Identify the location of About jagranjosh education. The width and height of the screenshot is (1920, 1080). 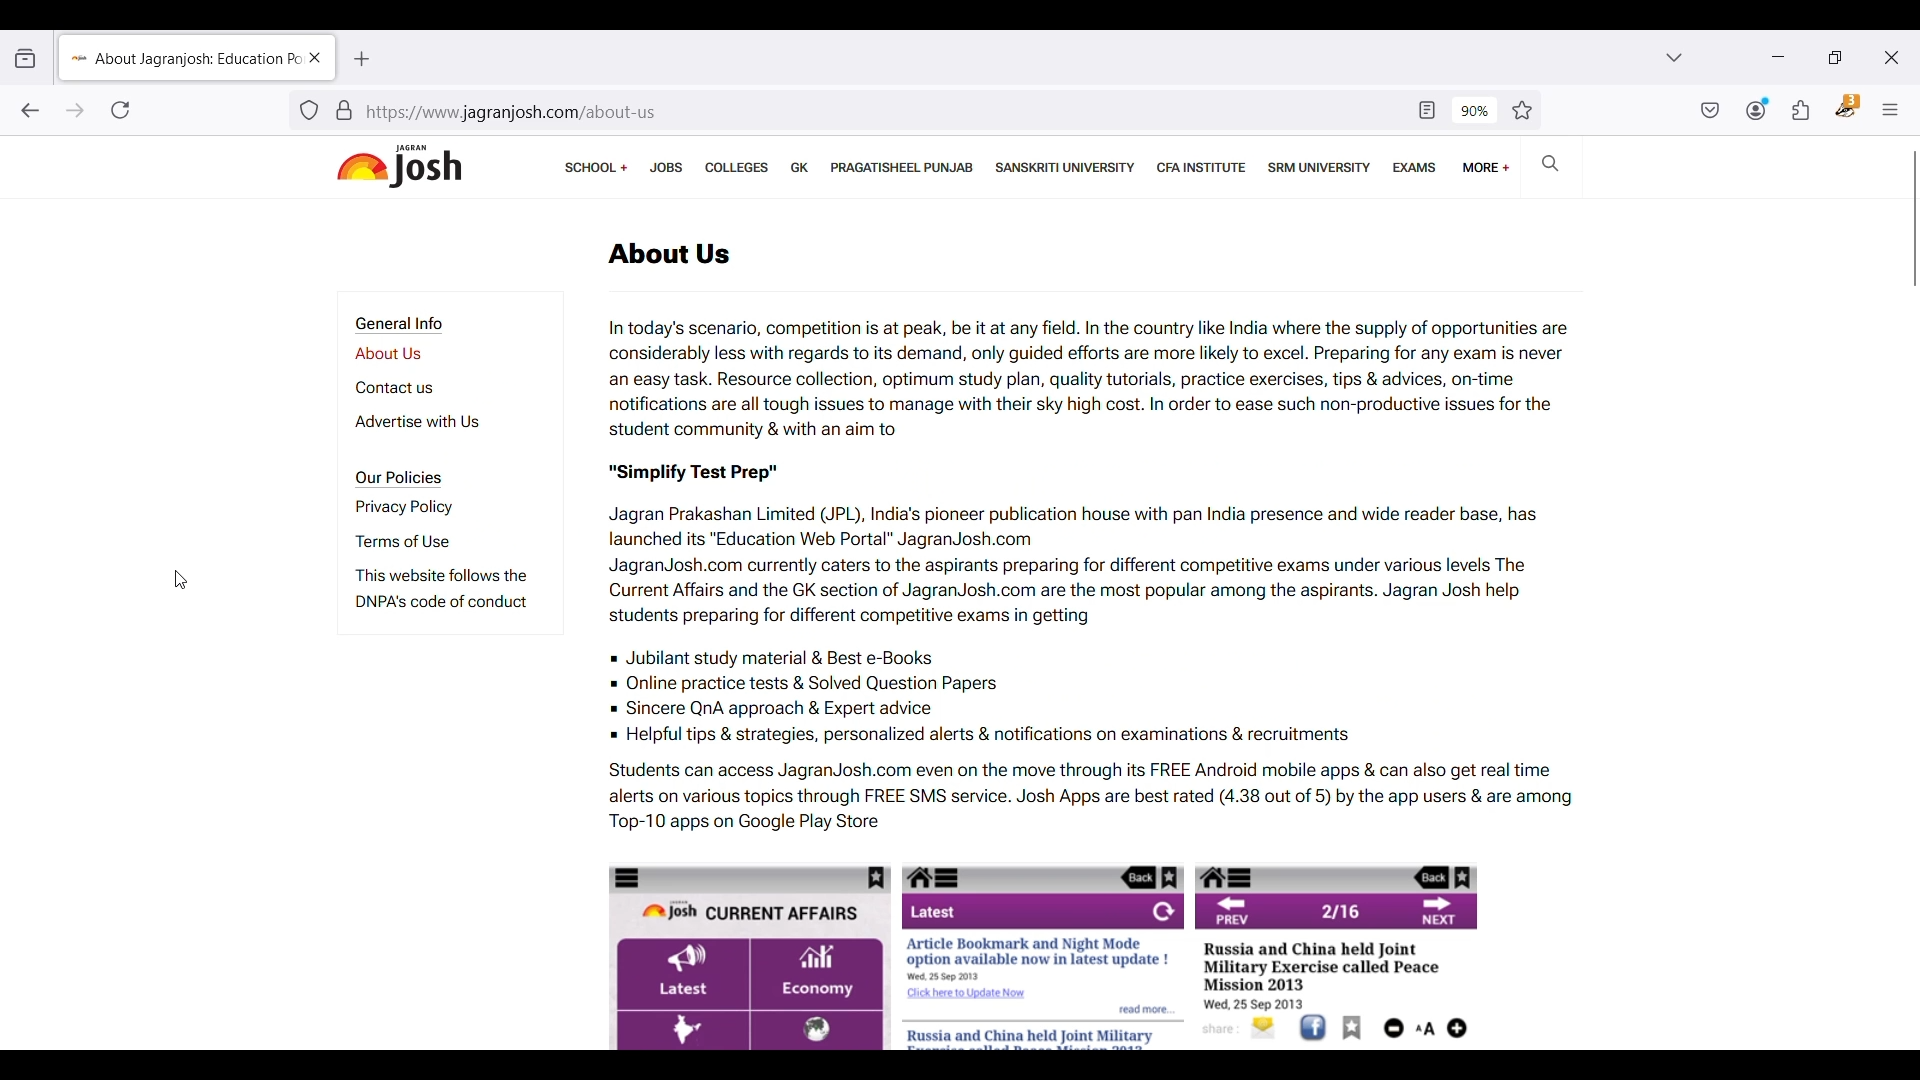
(180, 56).